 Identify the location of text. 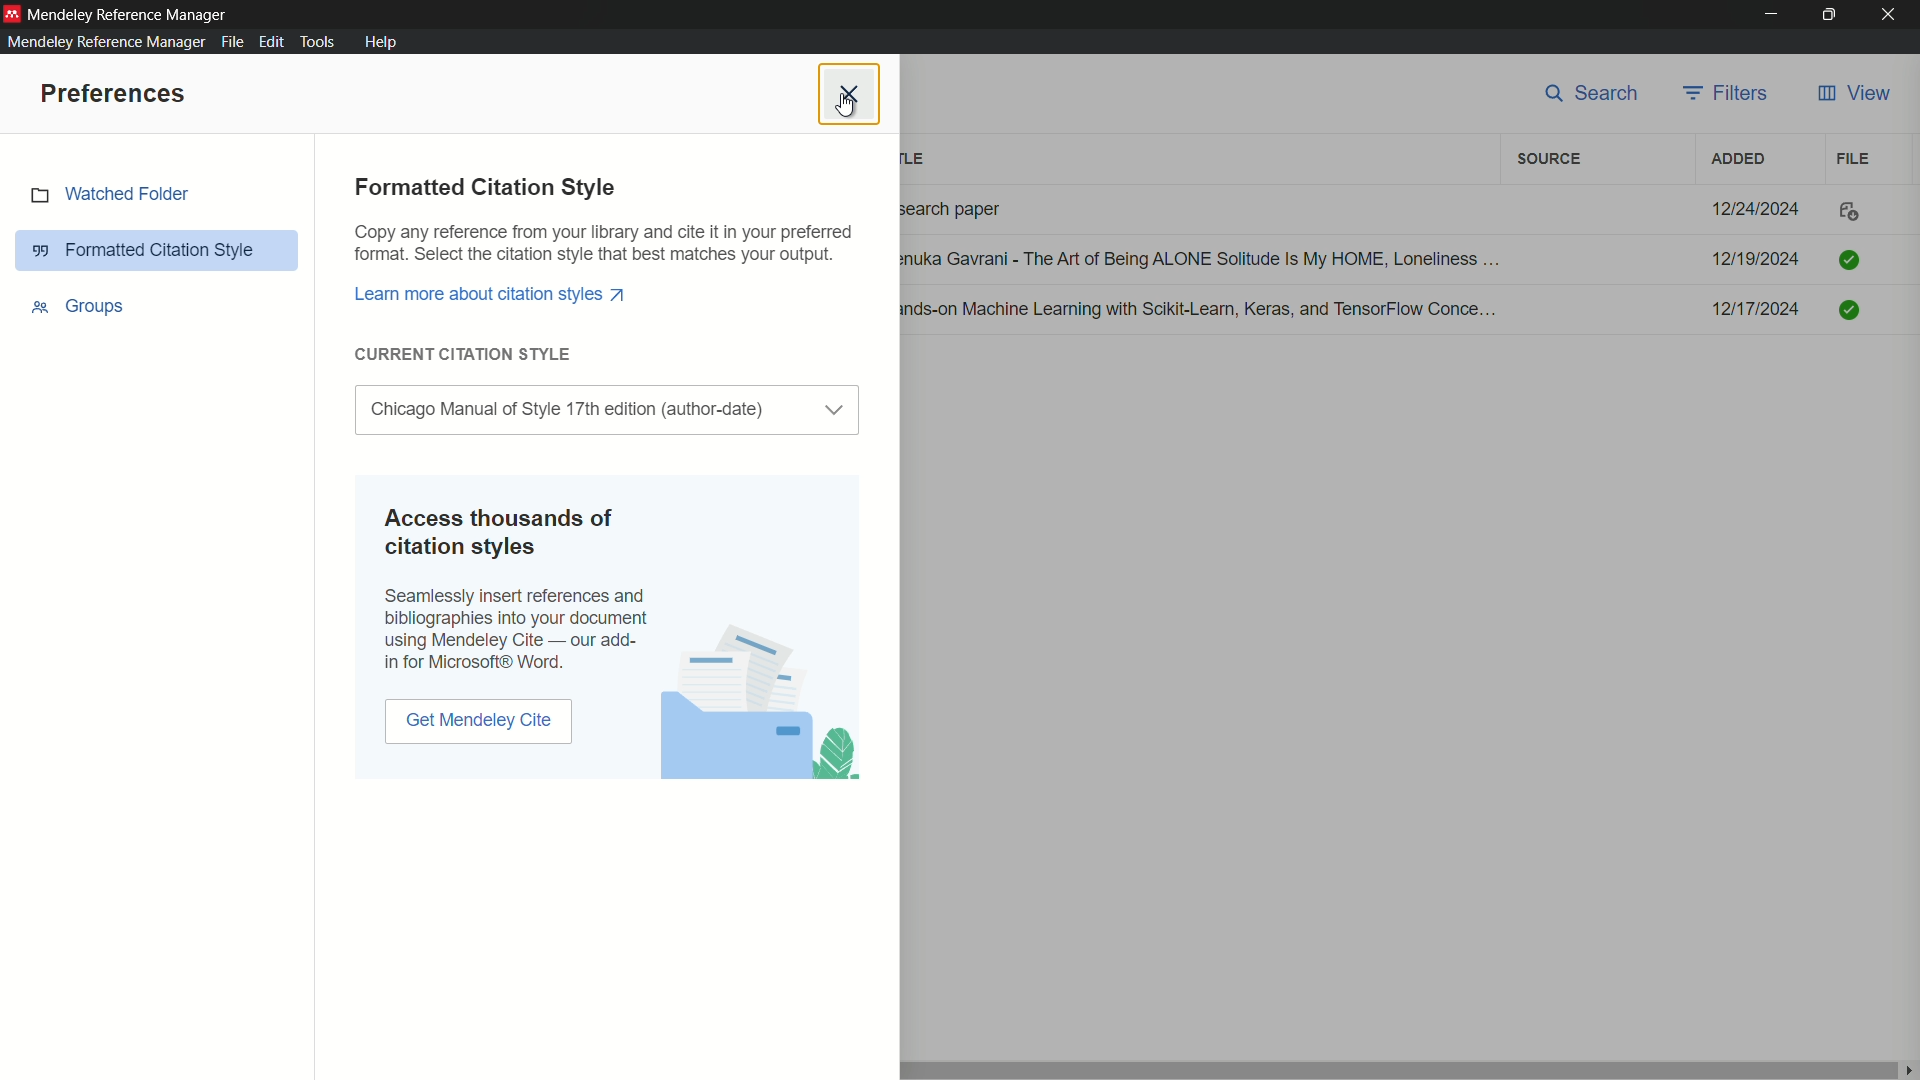
(604, 244).